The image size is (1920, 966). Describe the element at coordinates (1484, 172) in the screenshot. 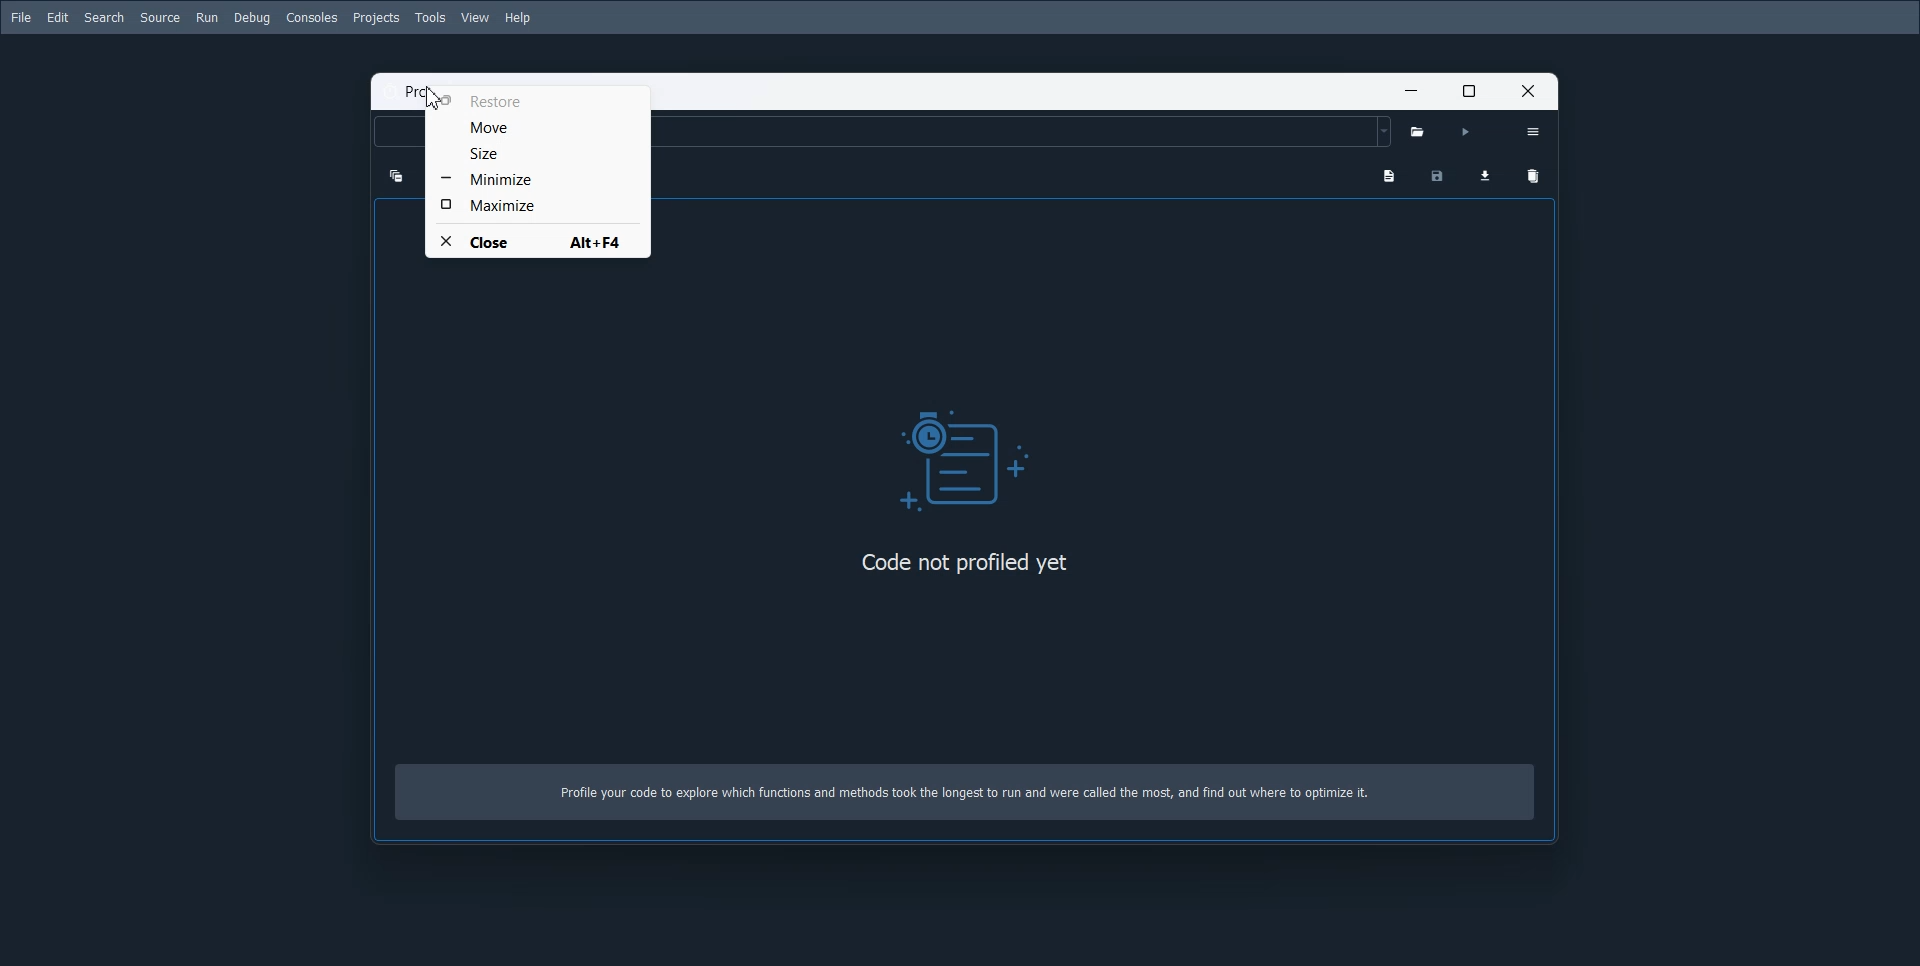

I see `Load profiling data for Comparison` at that location.